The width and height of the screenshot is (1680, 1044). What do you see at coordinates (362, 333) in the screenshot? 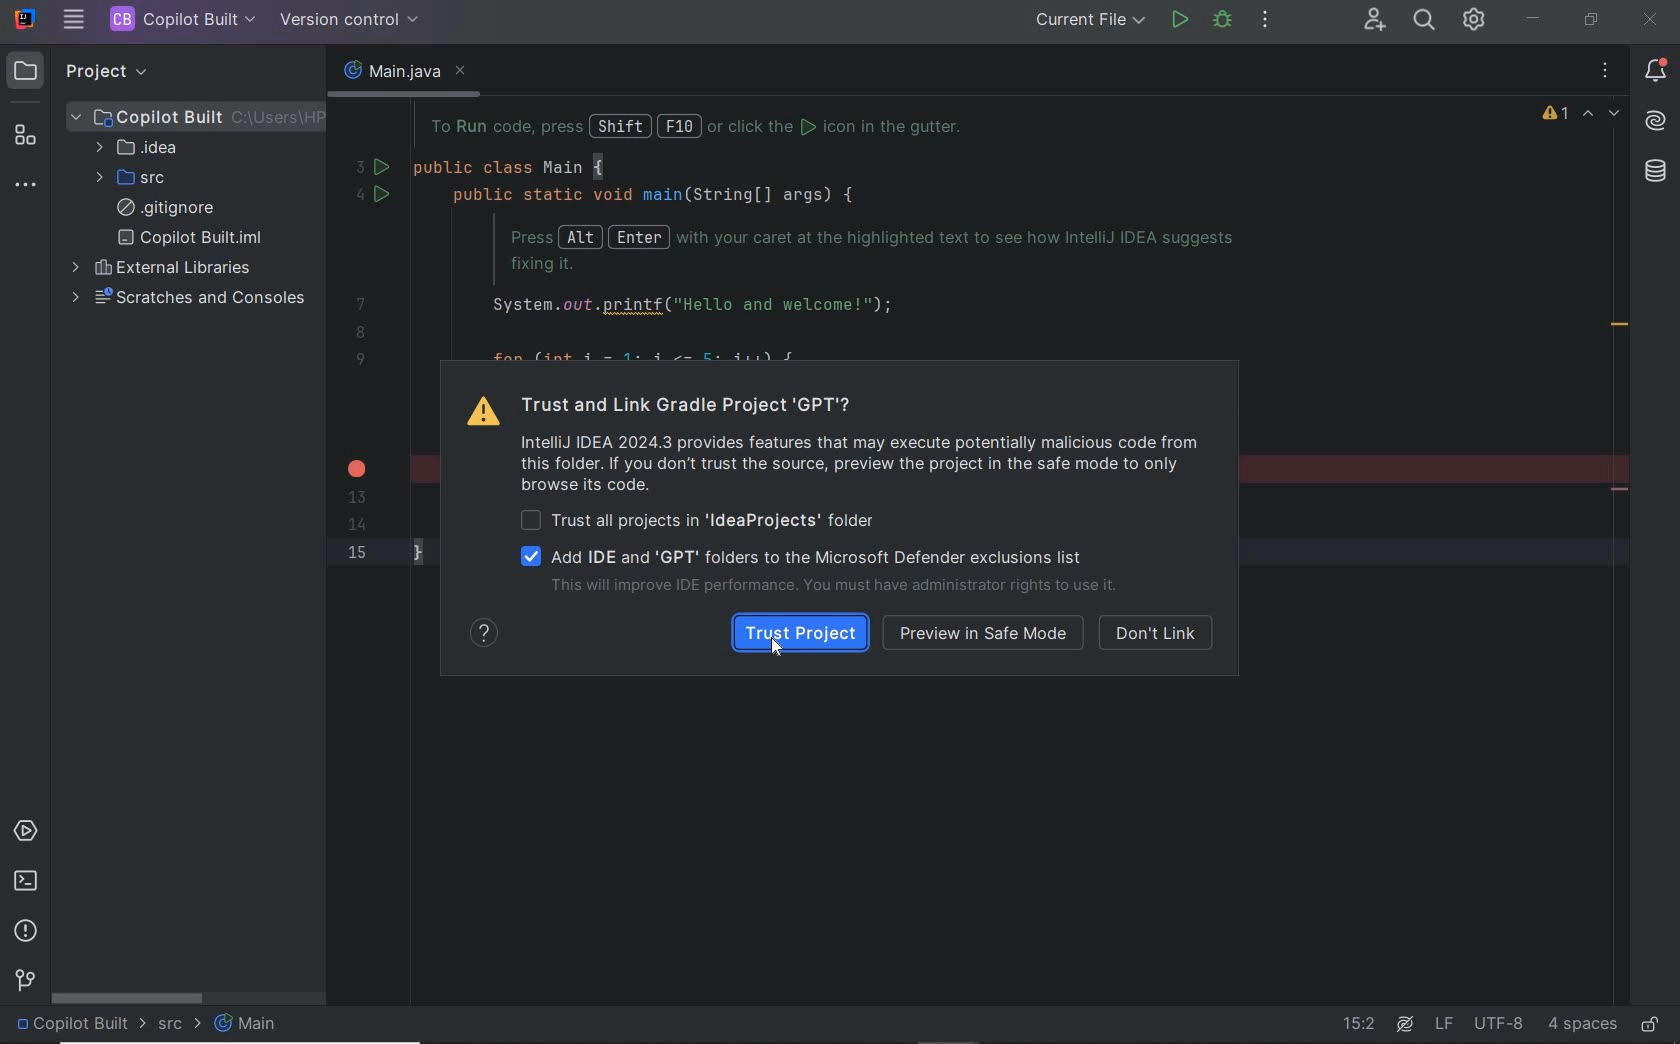
I see `8` at bounding box center [362, 333].